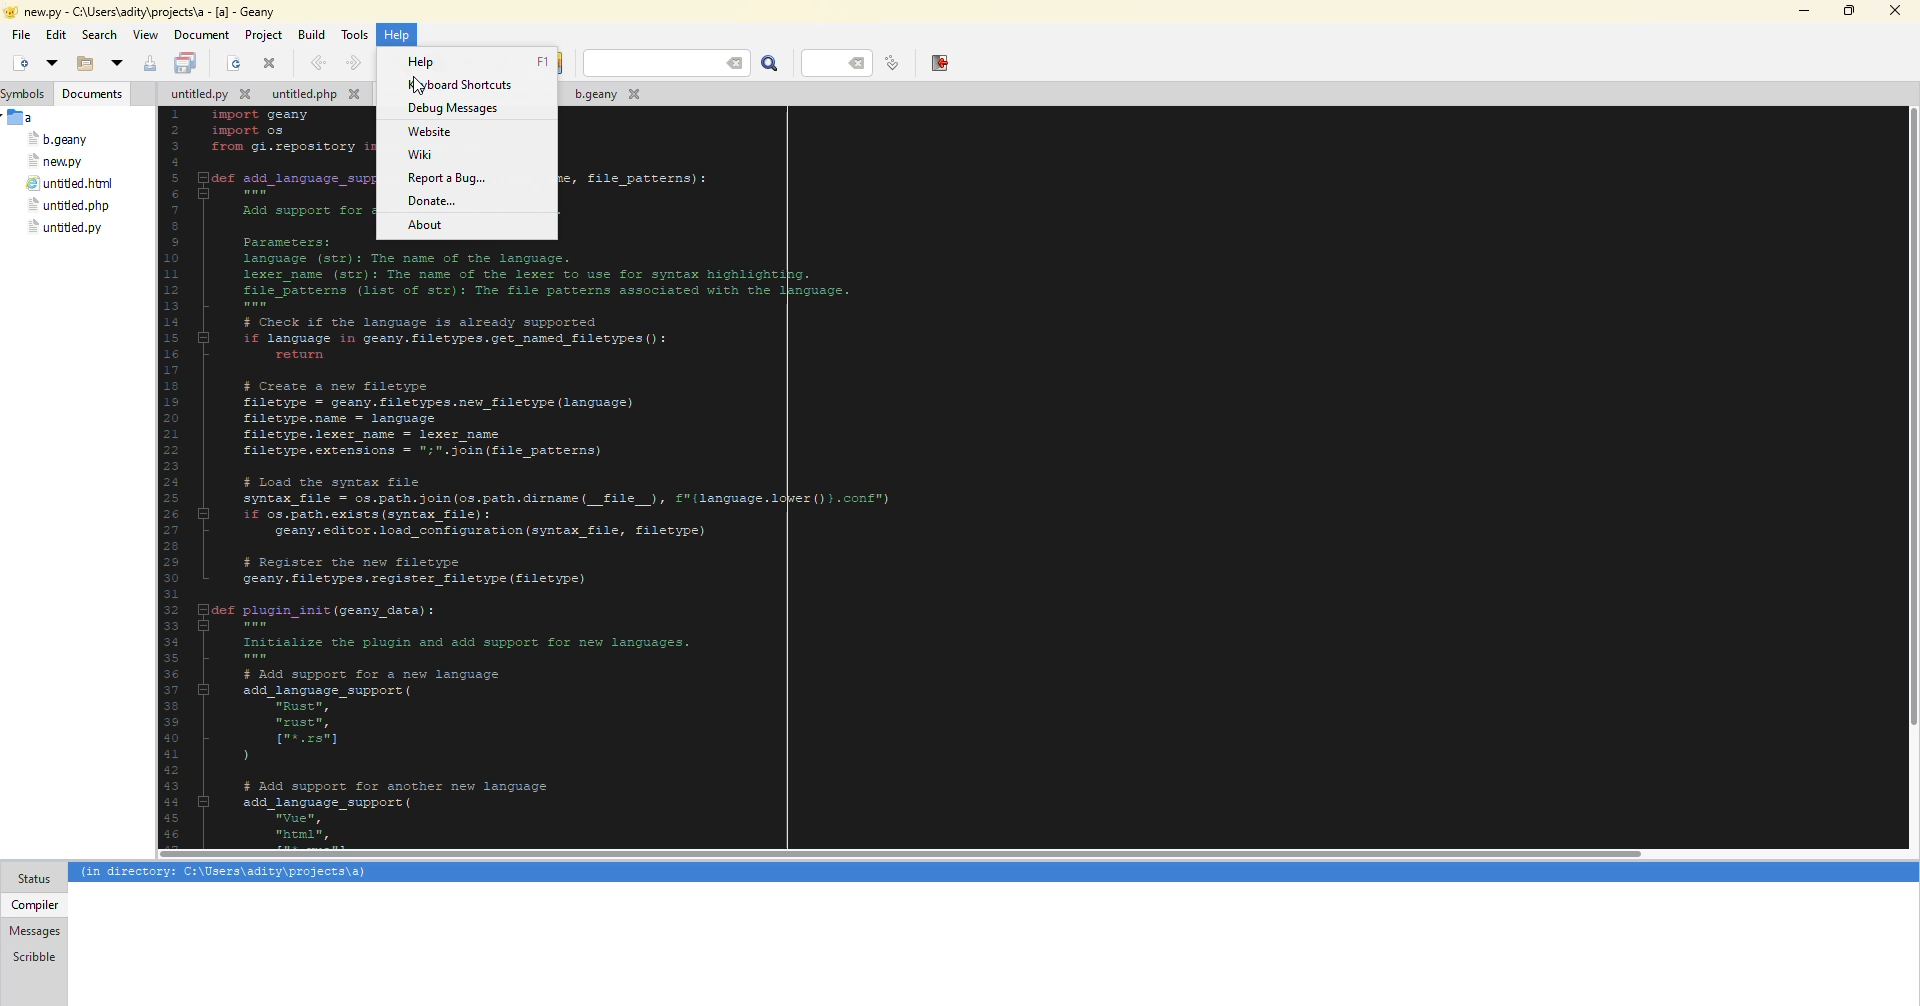 This screenshot has height=1006, width=1920. What do you see at coordinates (398, 34) in the screenshot?
I see `help` at bounding box center [398, 34].